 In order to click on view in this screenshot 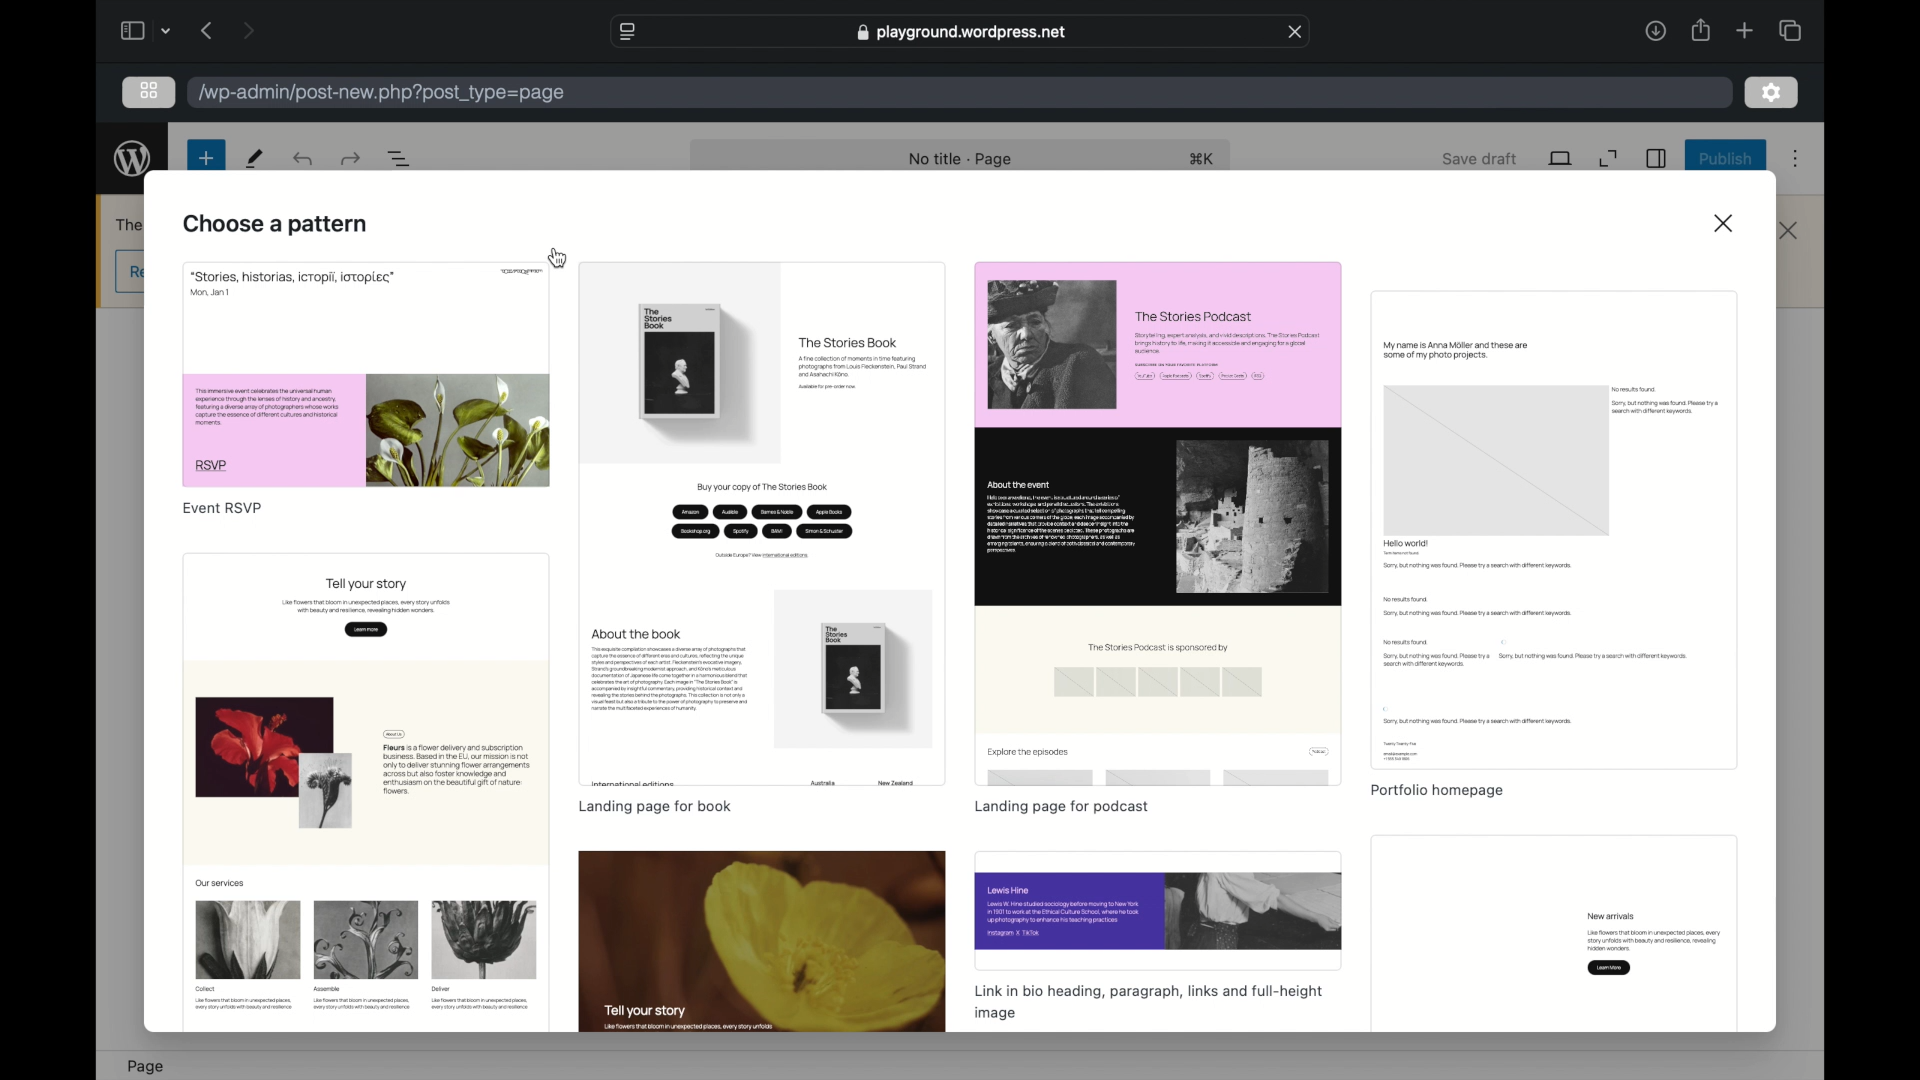, I will do `click(1562, 158)`.